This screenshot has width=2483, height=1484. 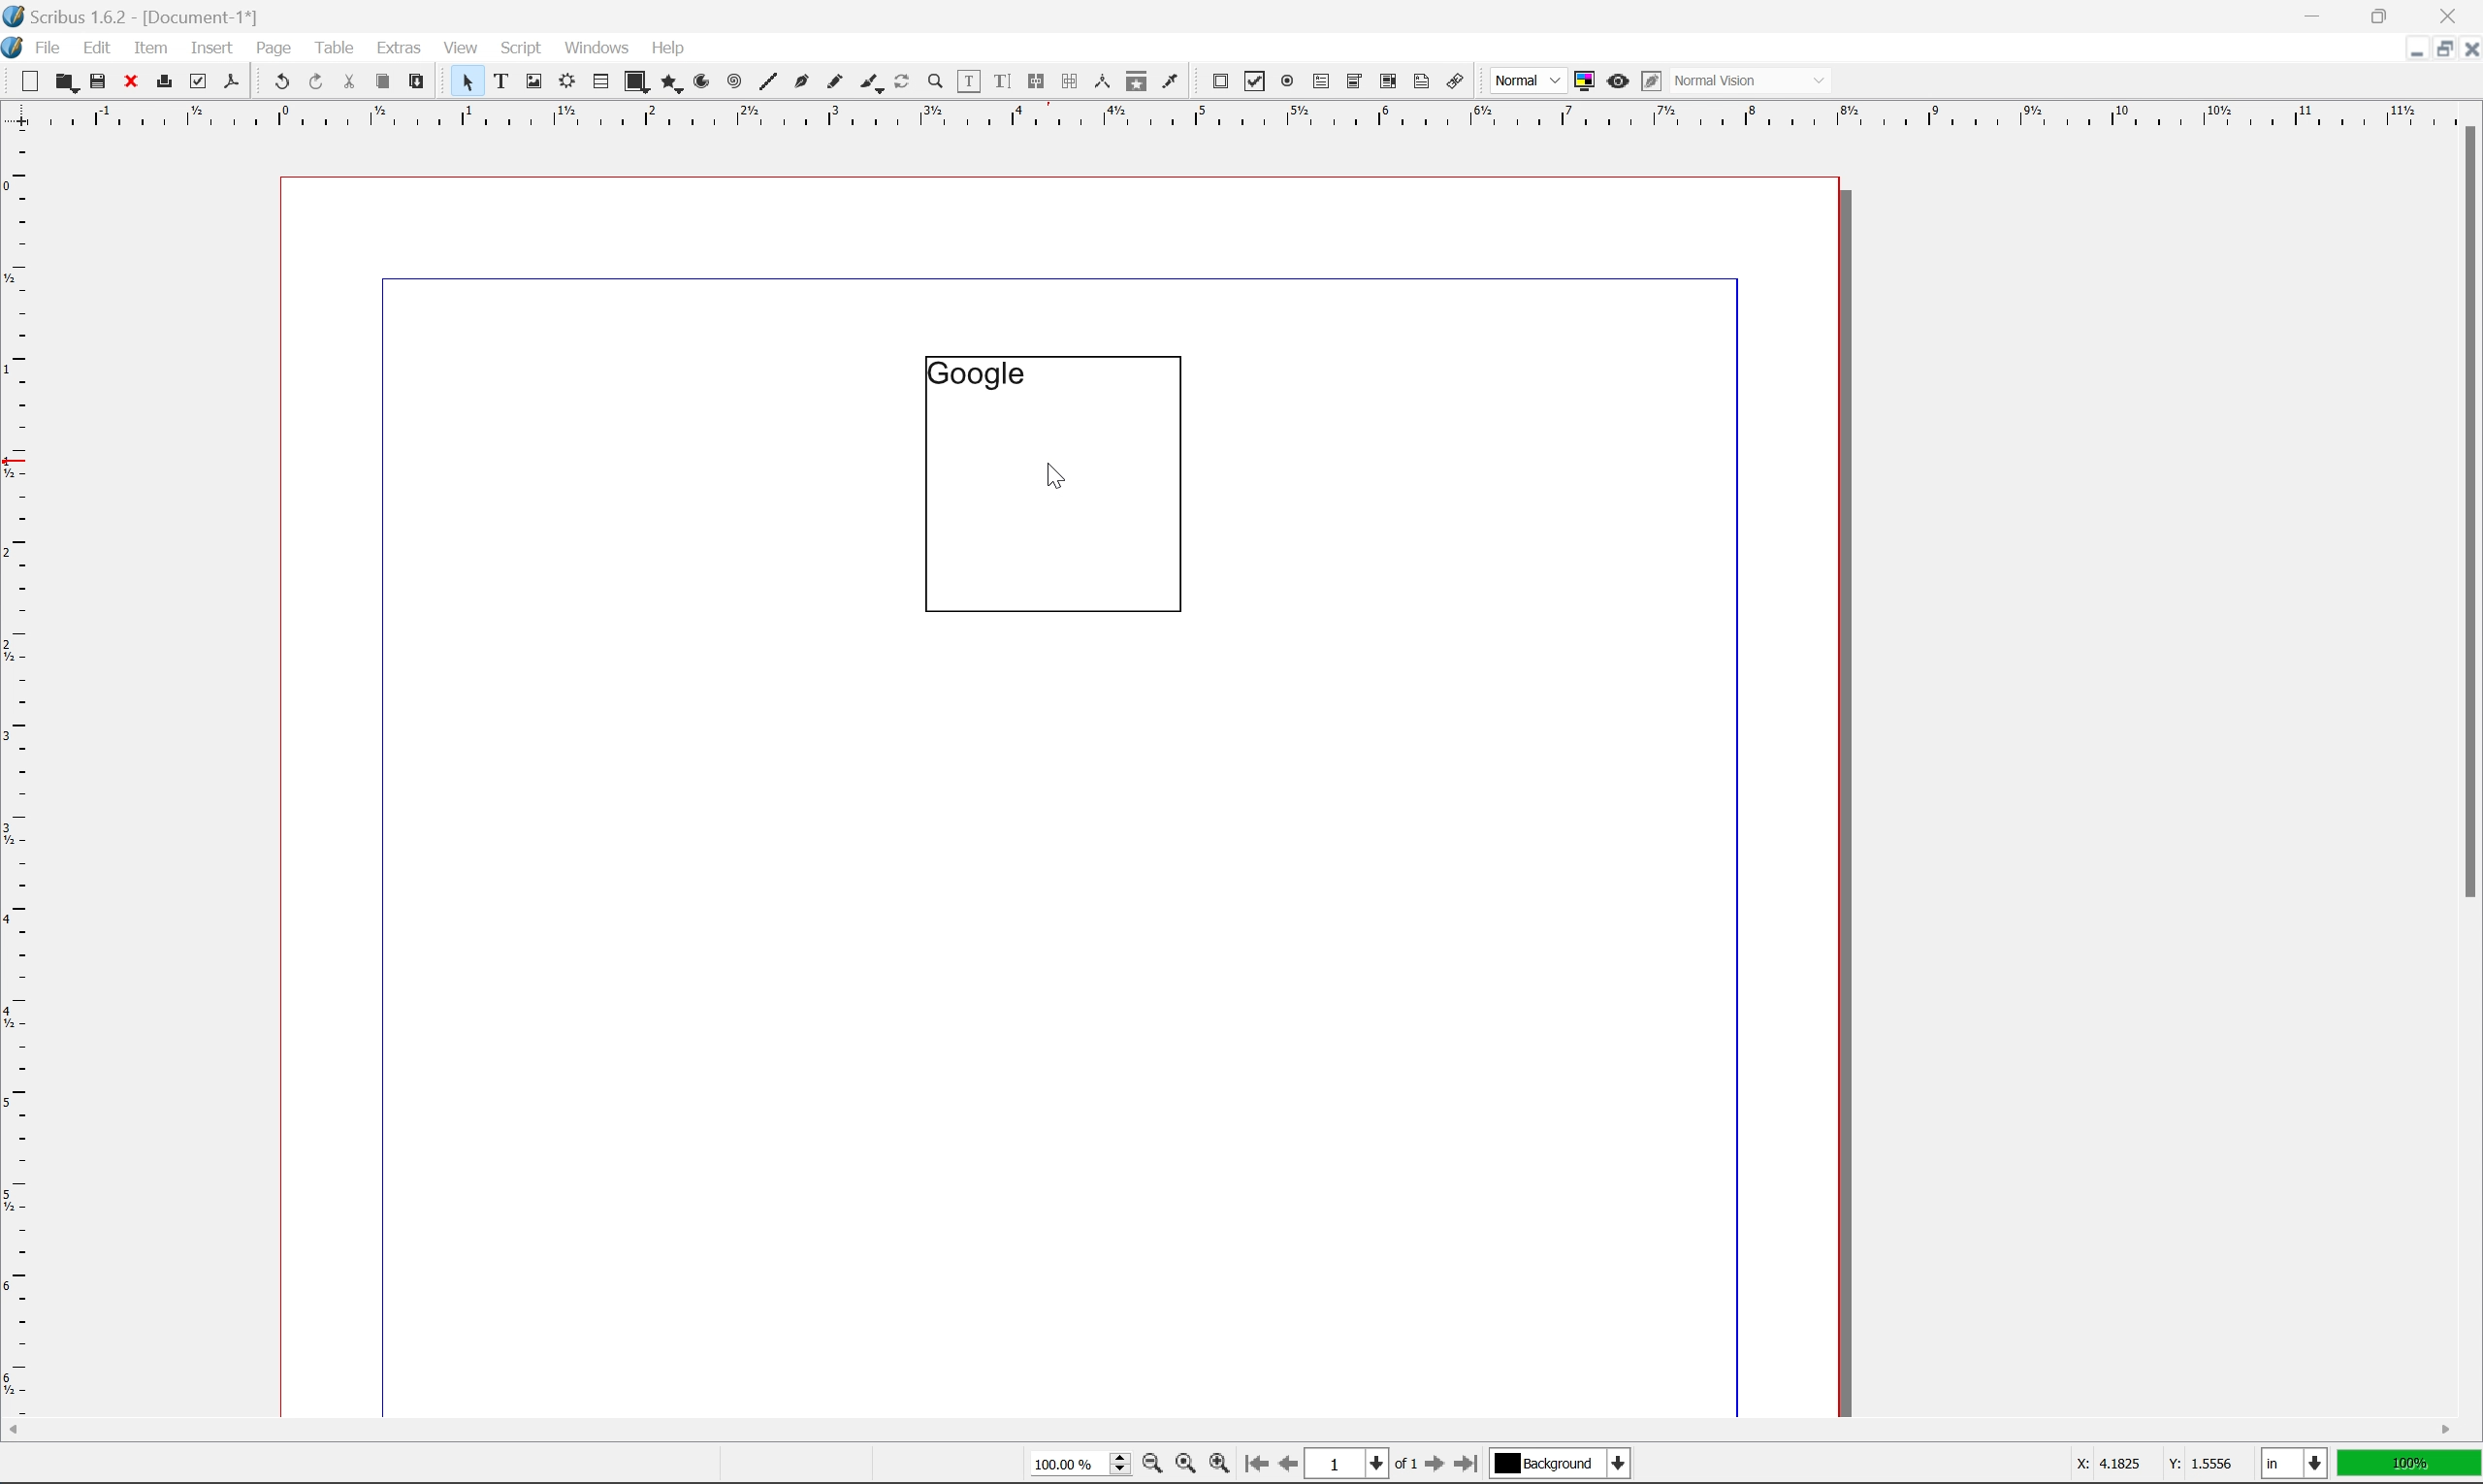 I want to click on close, so click(x=2467, y=48).